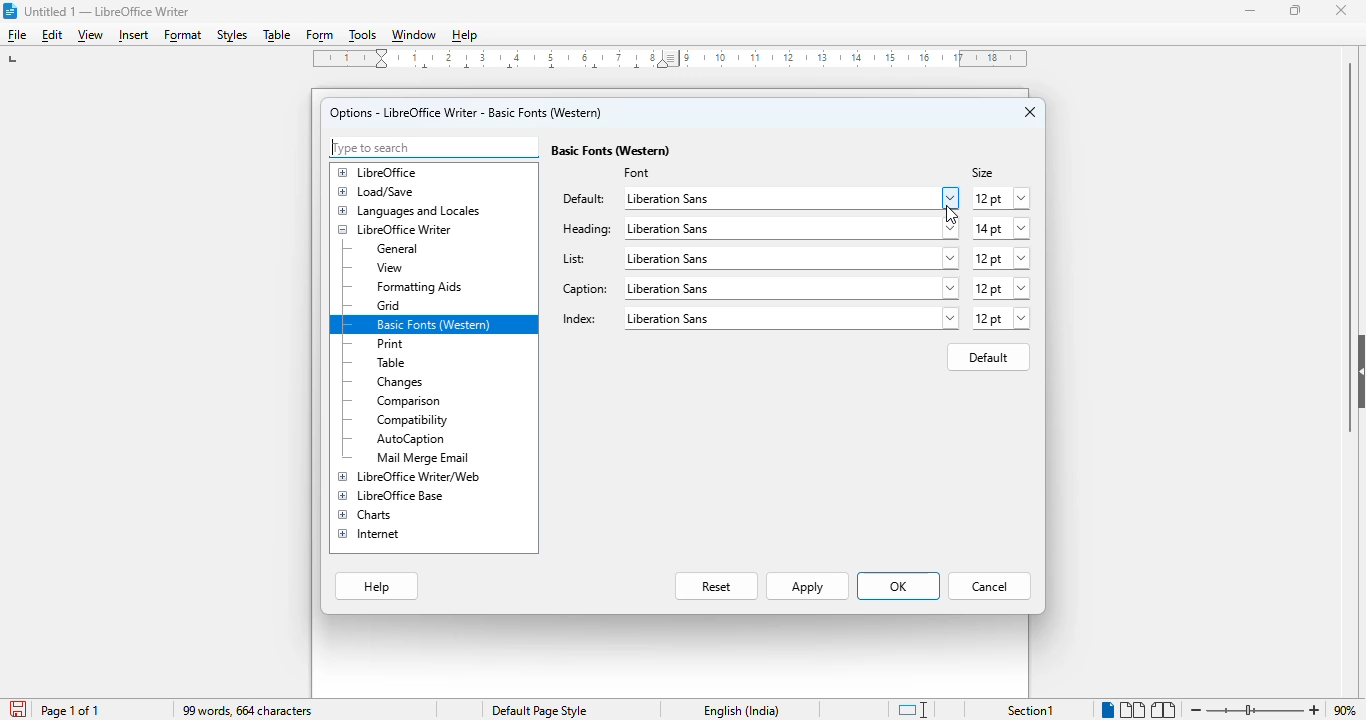 The height and width of the screenshot is (720, 1366). Describe the element at coordinates (1031, 711) in the screenshot. I see `section 1` at that location.